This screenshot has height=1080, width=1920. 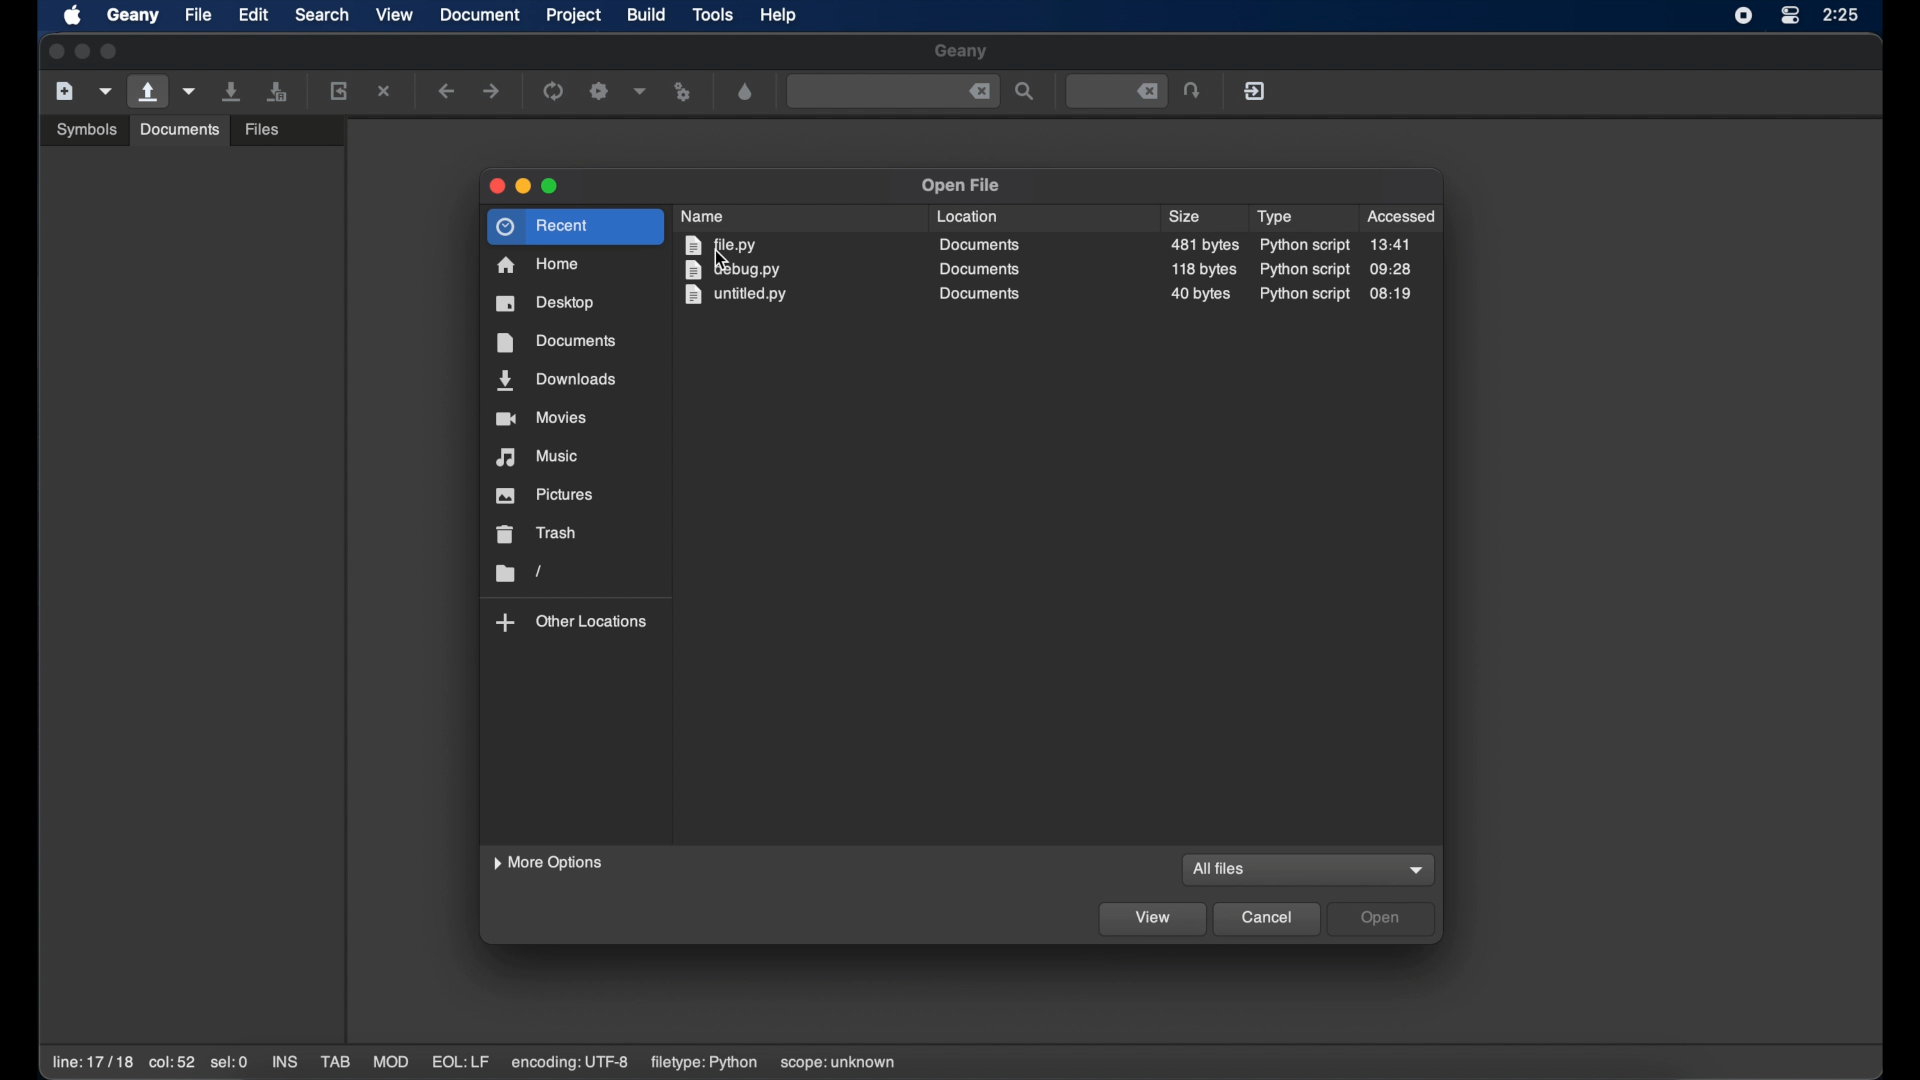 I want to click on 09:28, so click(x=1391, y=269).